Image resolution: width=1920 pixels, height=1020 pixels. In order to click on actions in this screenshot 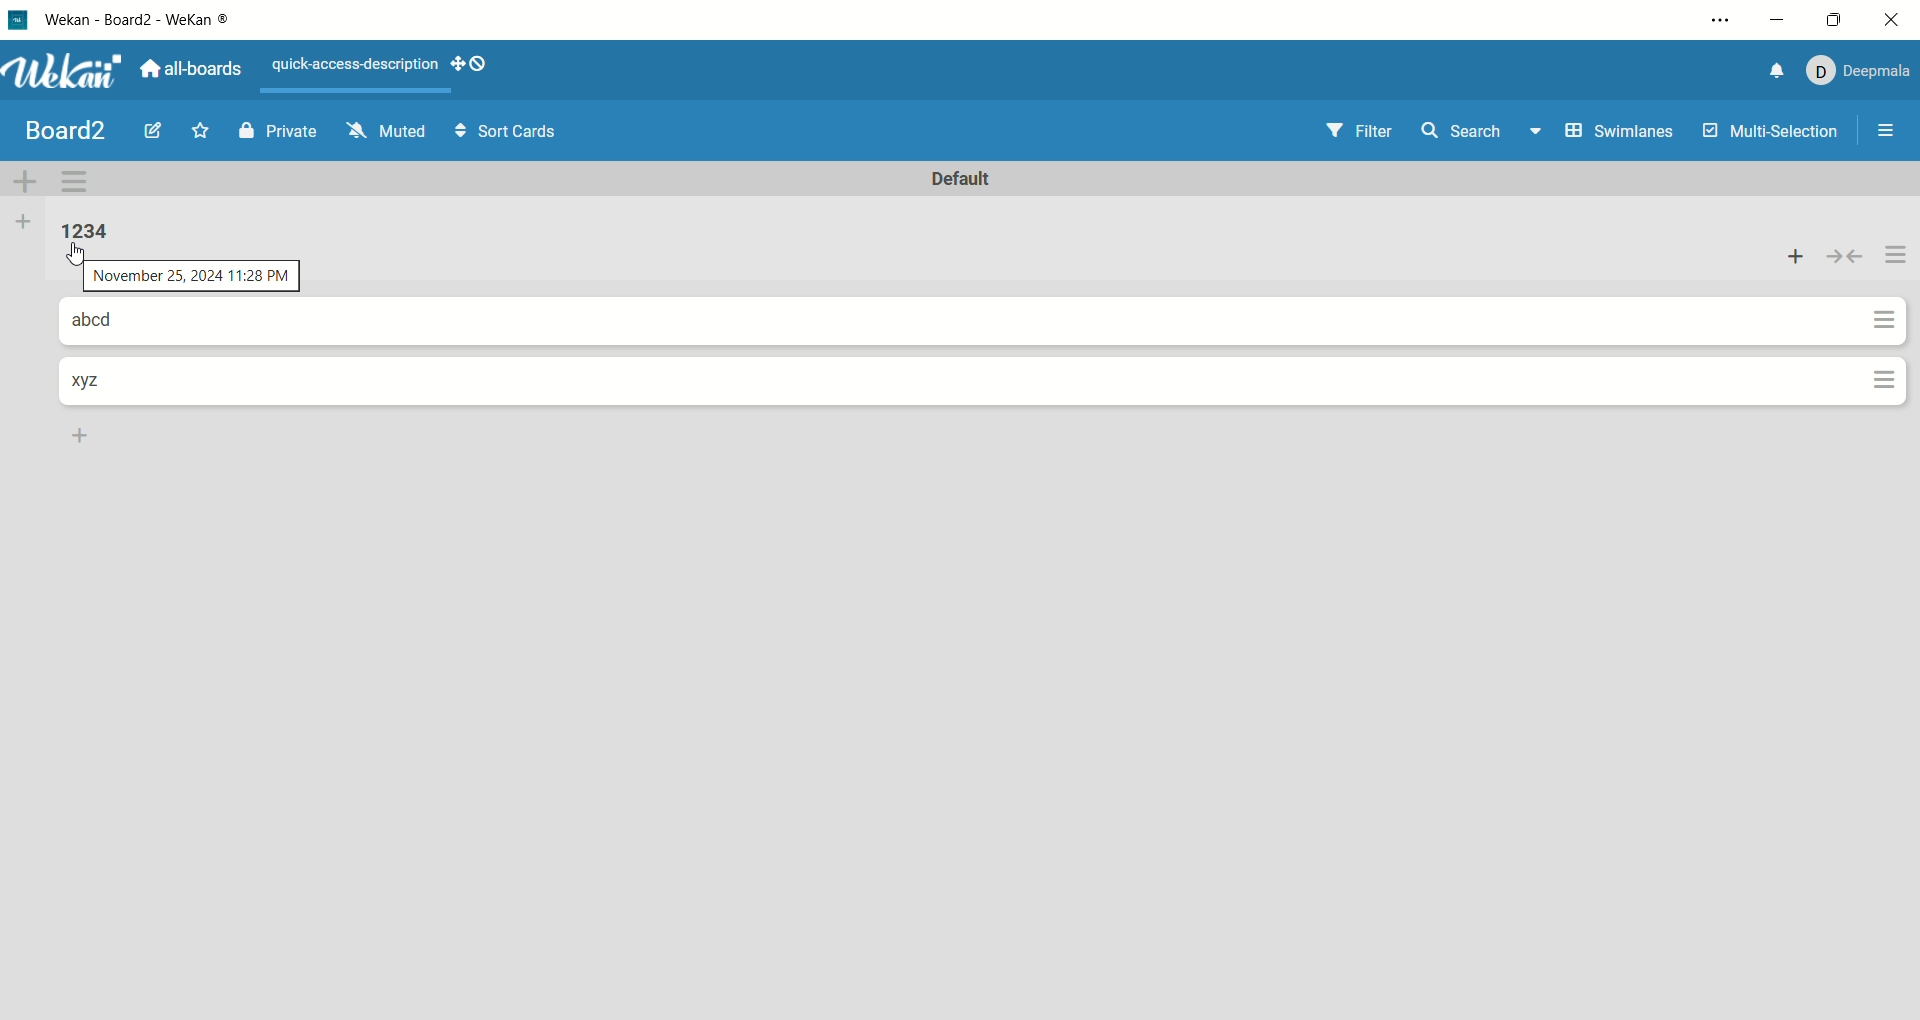, I will do `click(1895, 259)`.